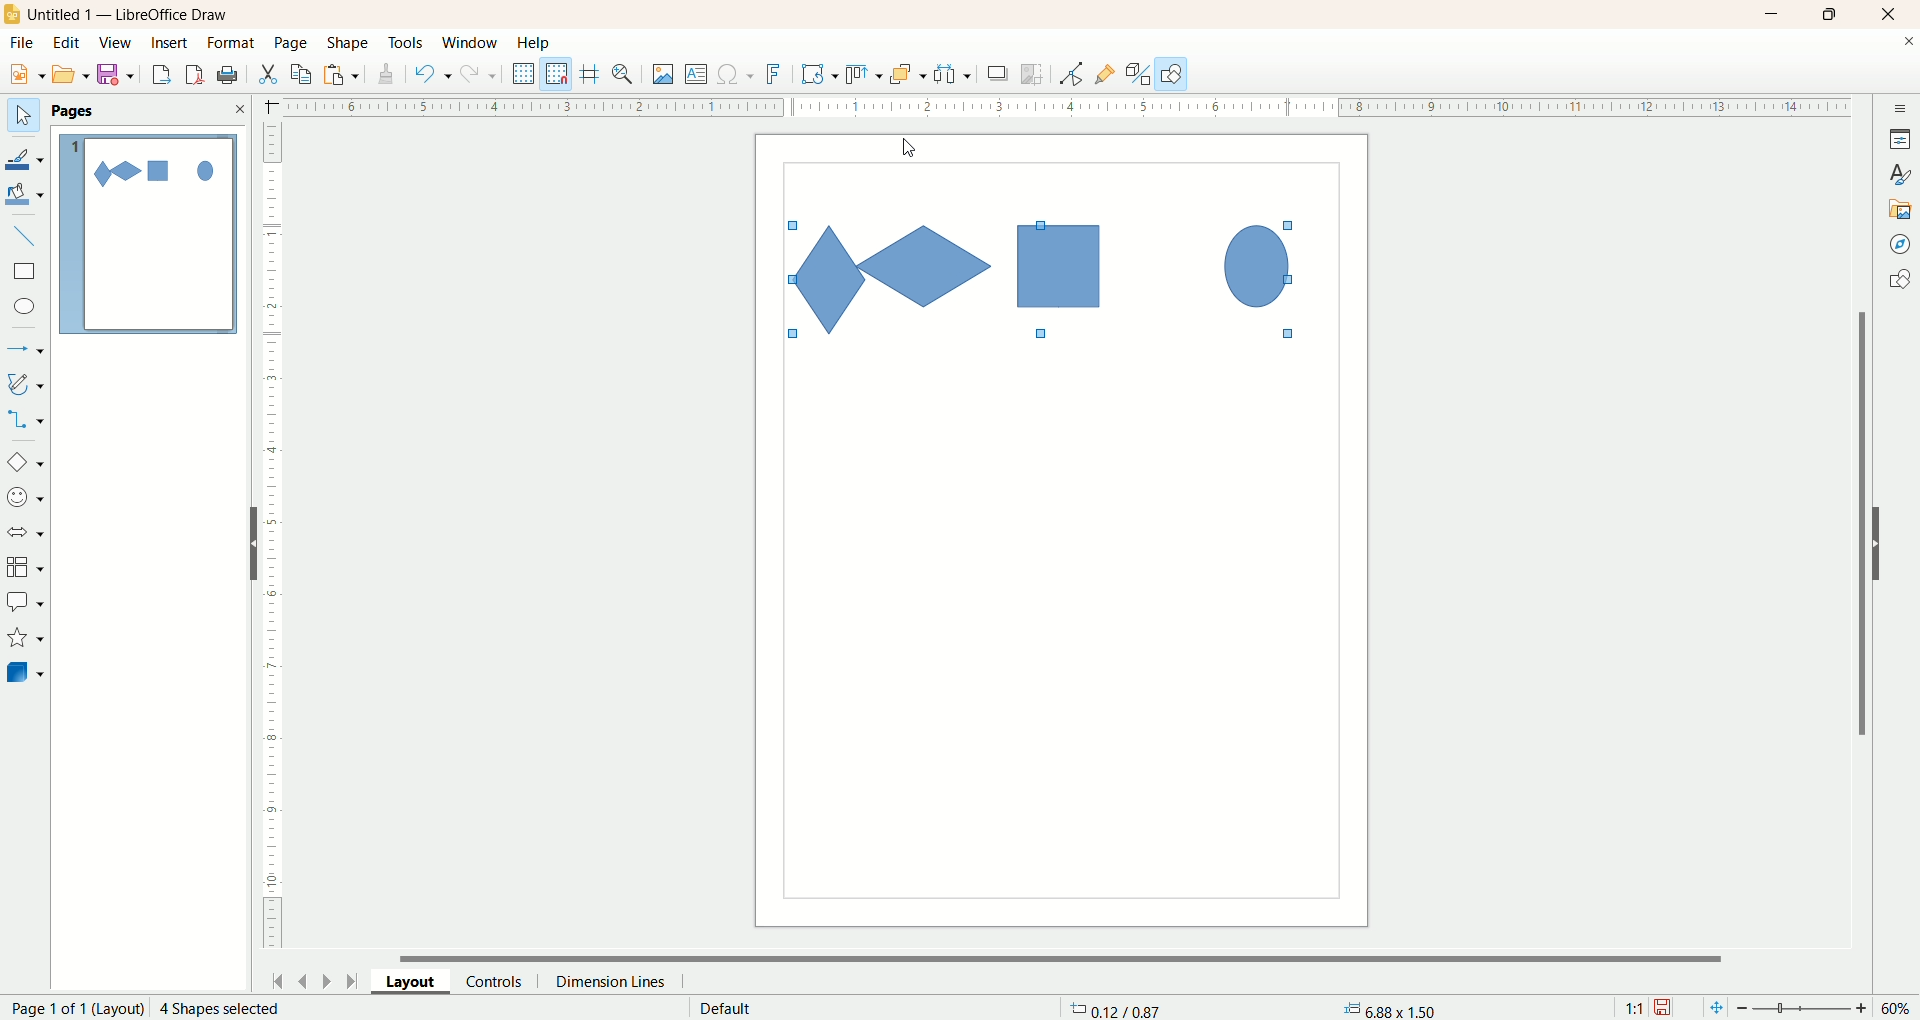 The height and width of the screenshot is (1020, 1920). What do you see at coordinates (626, 74) in the screenshot?
I see `zo` at bounding box center [626, 74].